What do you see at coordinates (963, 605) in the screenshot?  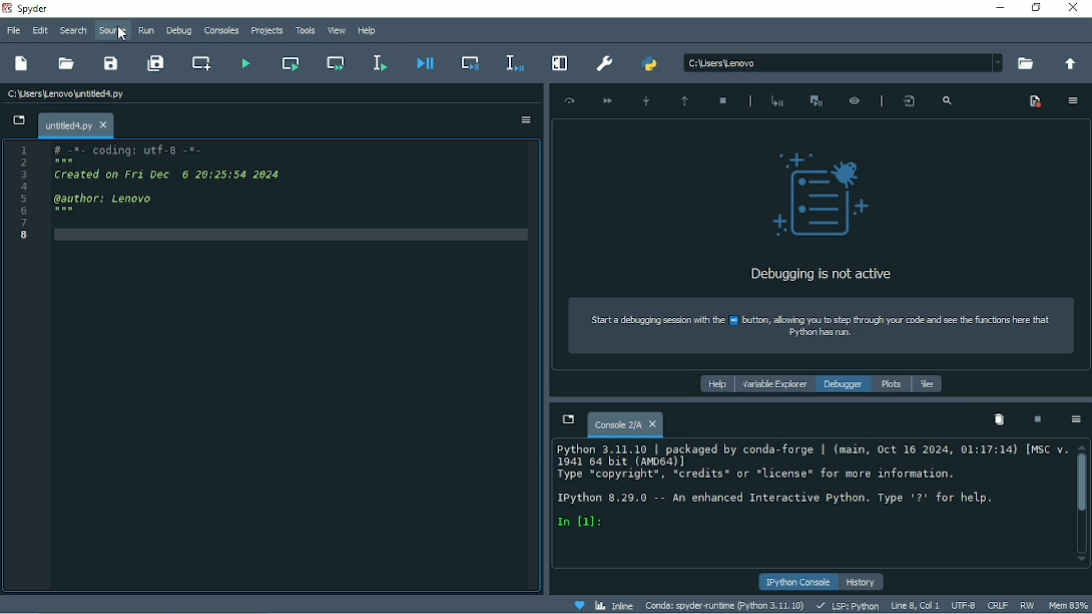 I see `UTF` at bounding box center [963, 605].